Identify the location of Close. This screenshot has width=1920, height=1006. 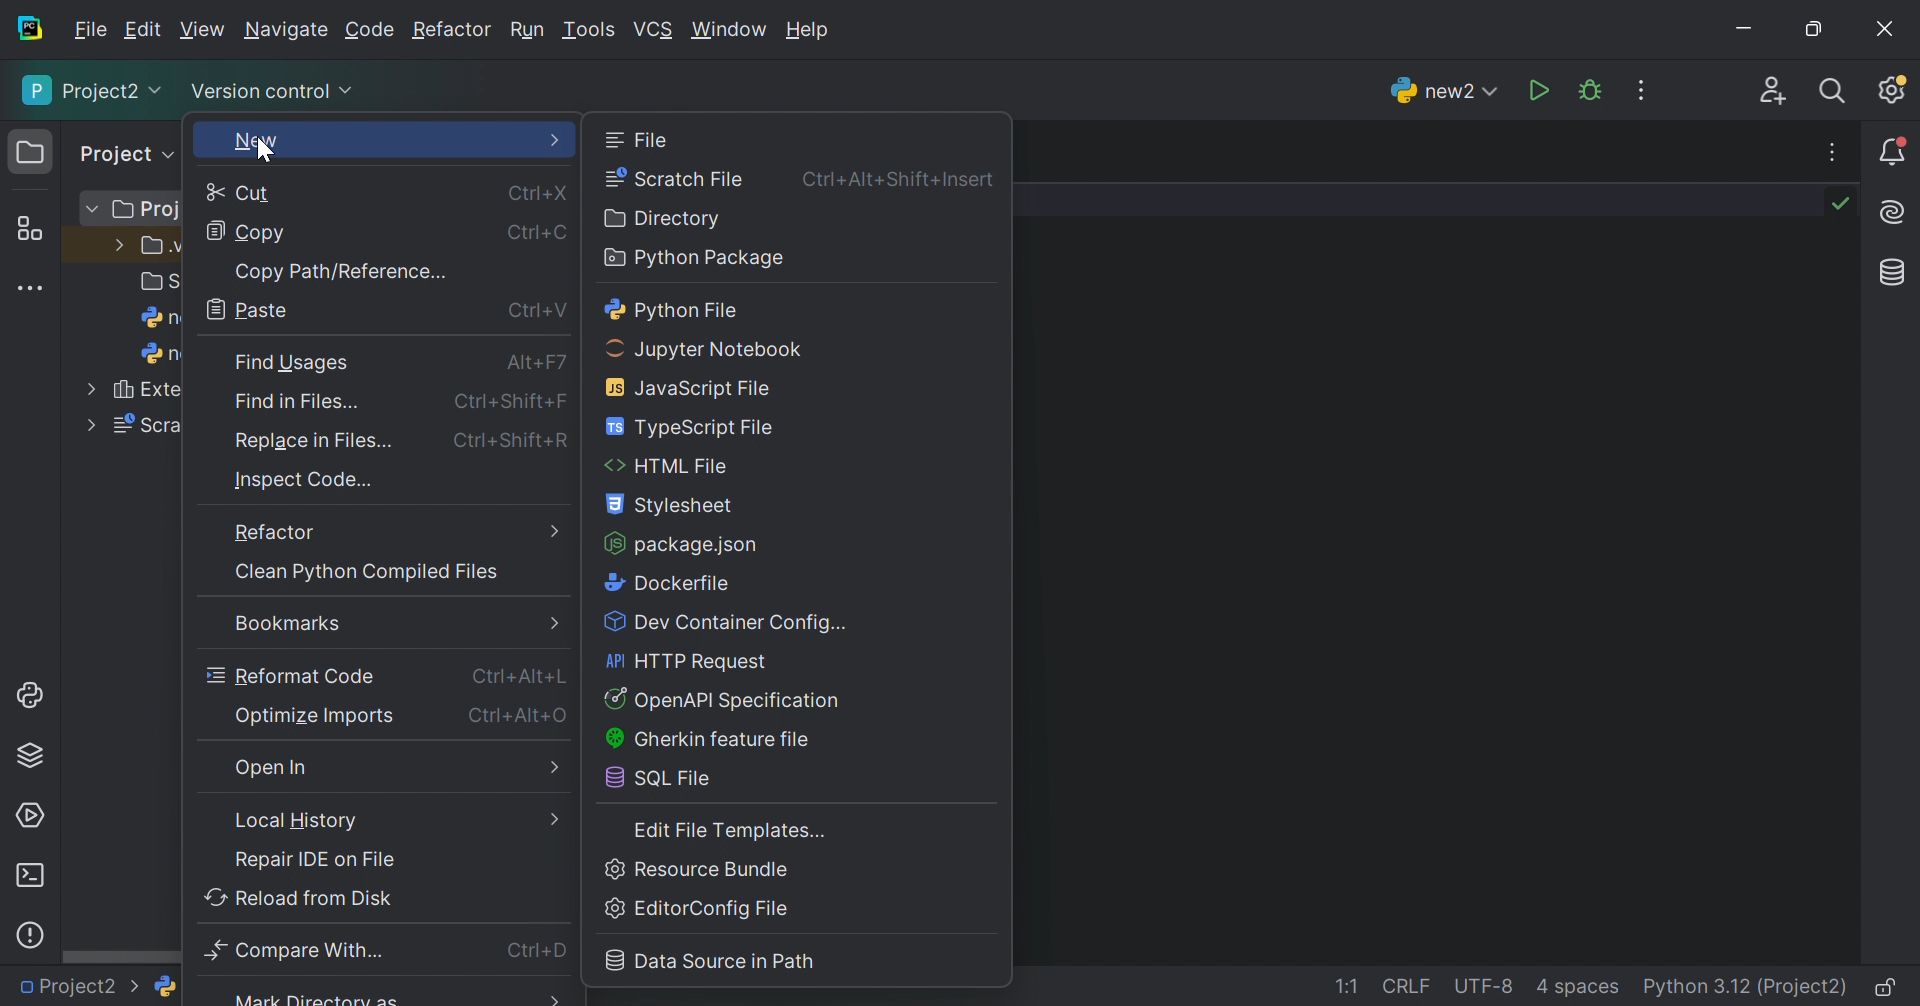
(1890, 24).